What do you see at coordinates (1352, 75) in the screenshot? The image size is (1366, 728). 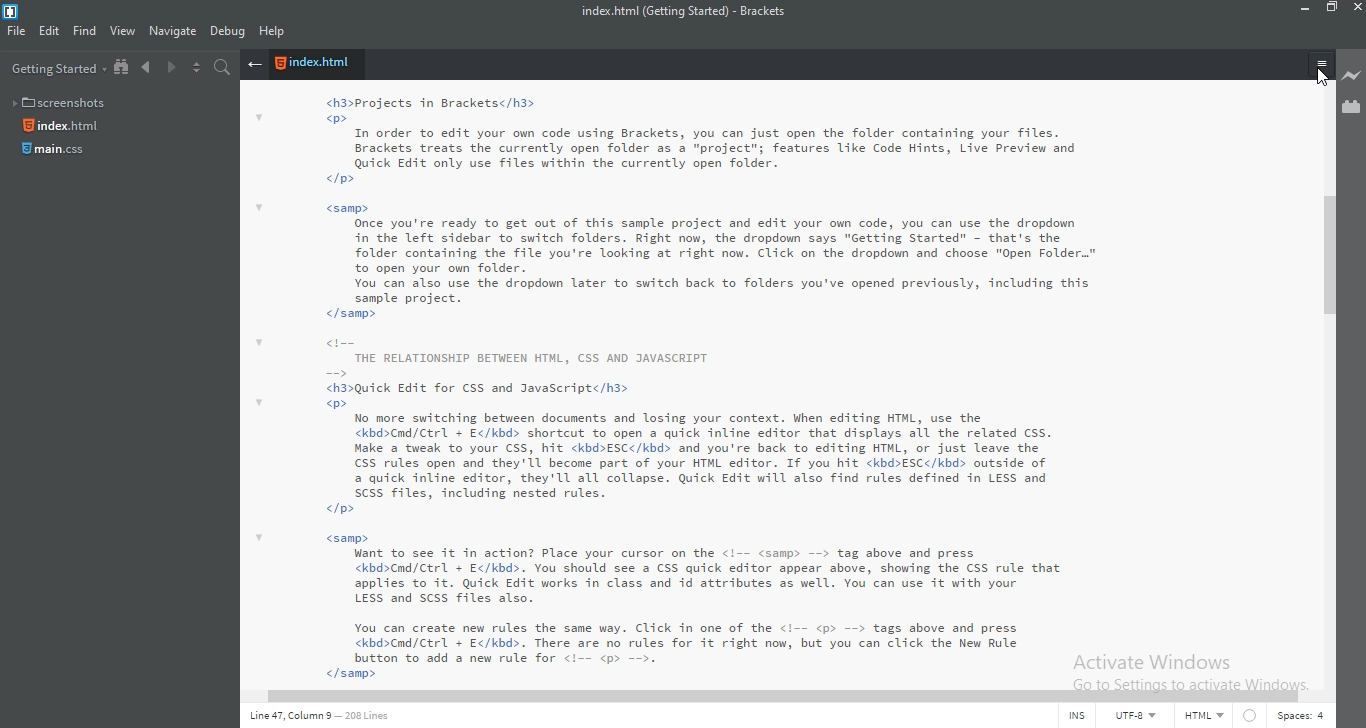 I see `live preview` at bounding box center [1352, 75].